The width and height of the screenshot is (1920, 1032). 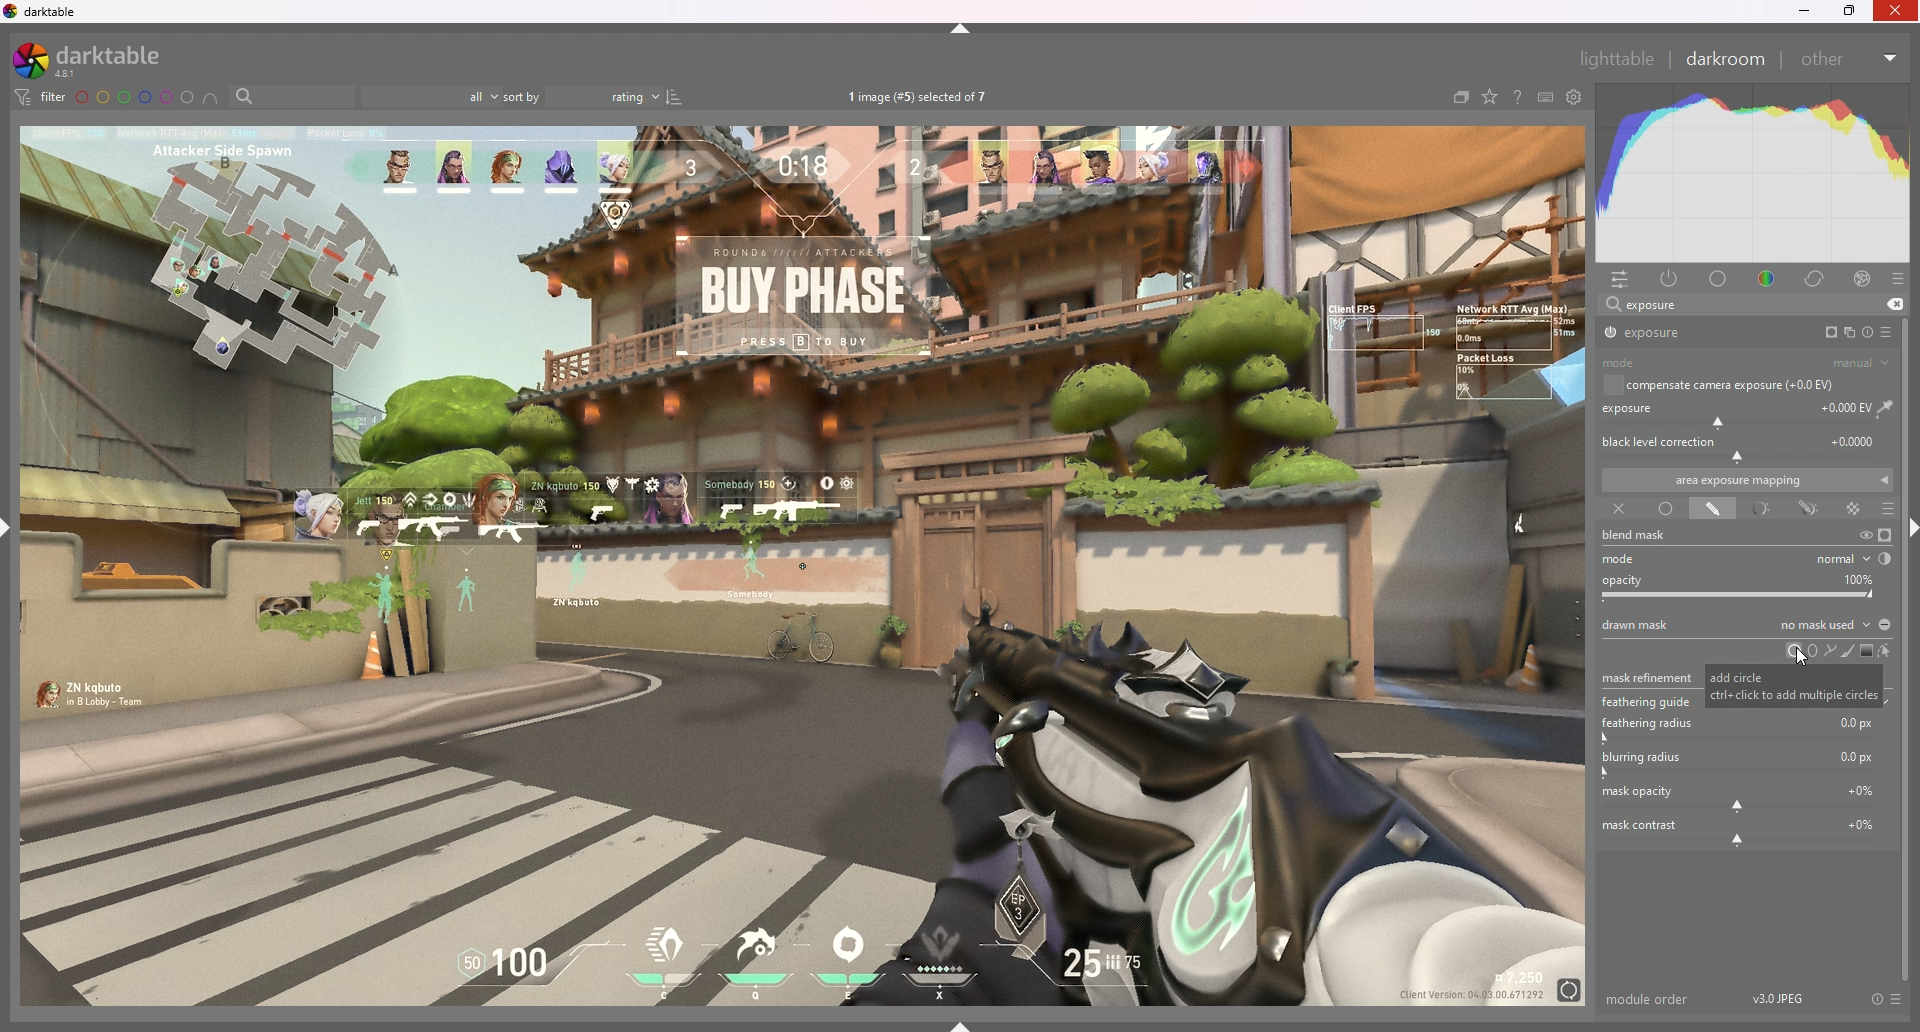 What do you see at coordinates (1652, 675) in the screenshot?
I see `mask refinement` at bounding box center [1652, 675].